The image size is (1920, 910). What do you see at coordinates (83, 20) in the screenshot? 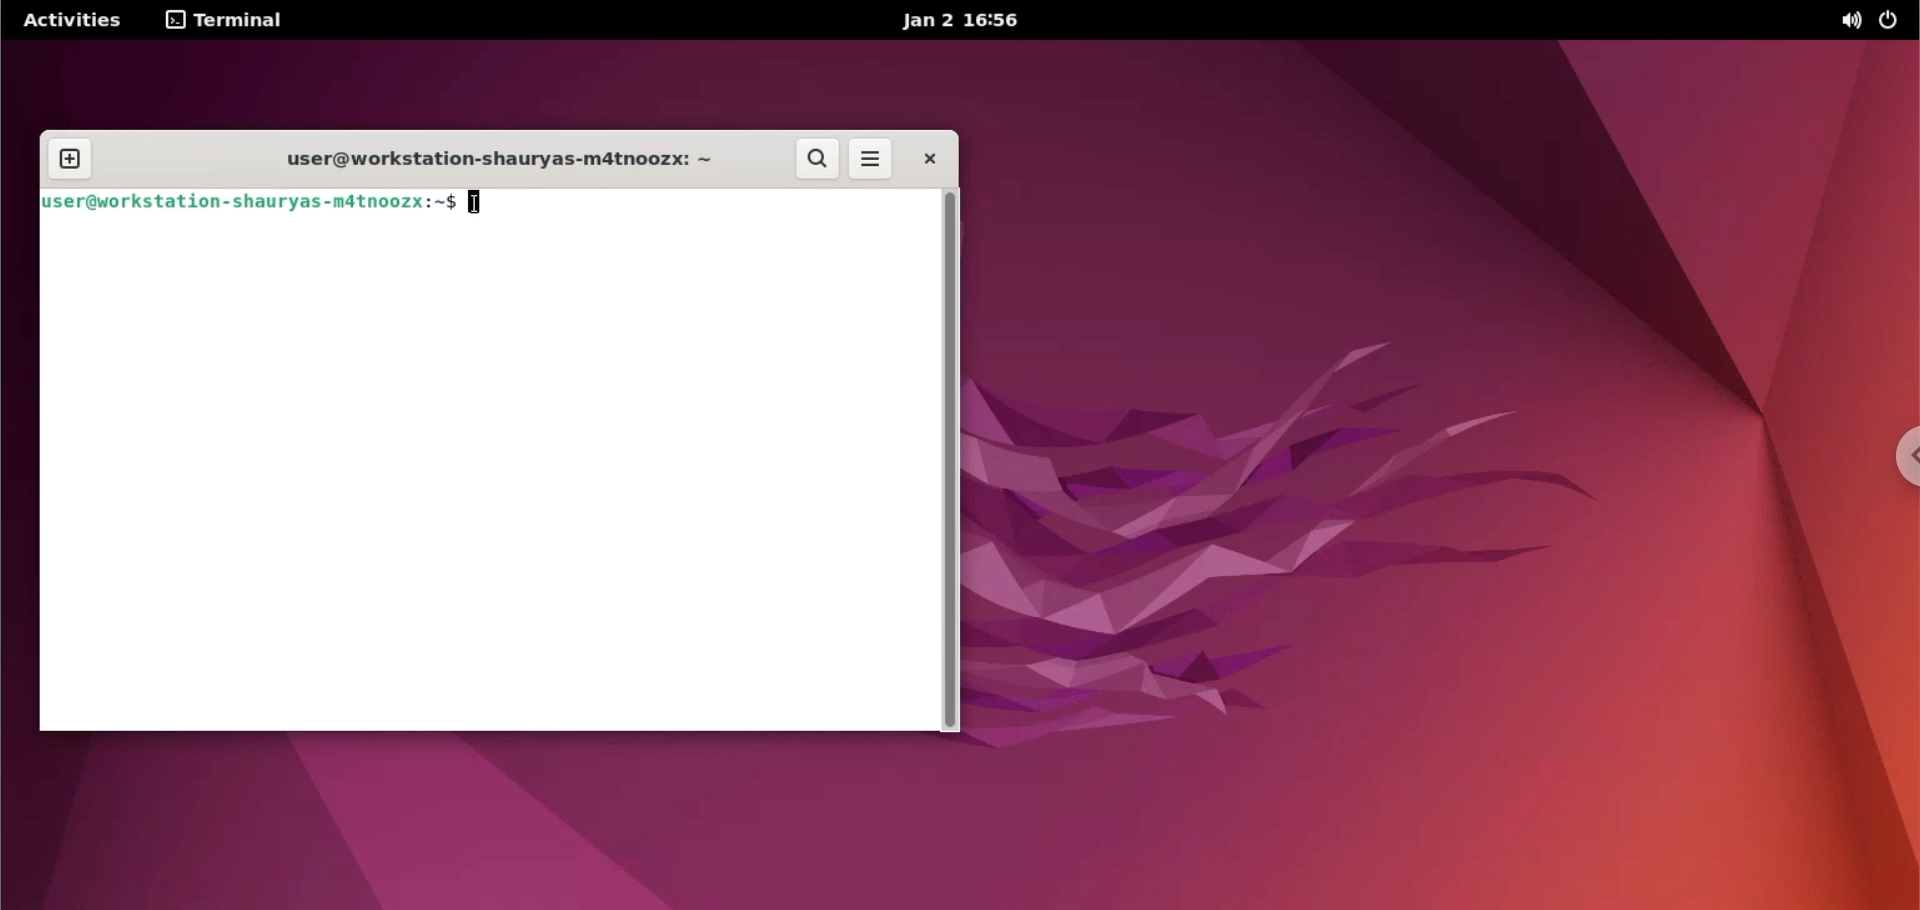
I see `Activities` at bounding box center [83, 20].